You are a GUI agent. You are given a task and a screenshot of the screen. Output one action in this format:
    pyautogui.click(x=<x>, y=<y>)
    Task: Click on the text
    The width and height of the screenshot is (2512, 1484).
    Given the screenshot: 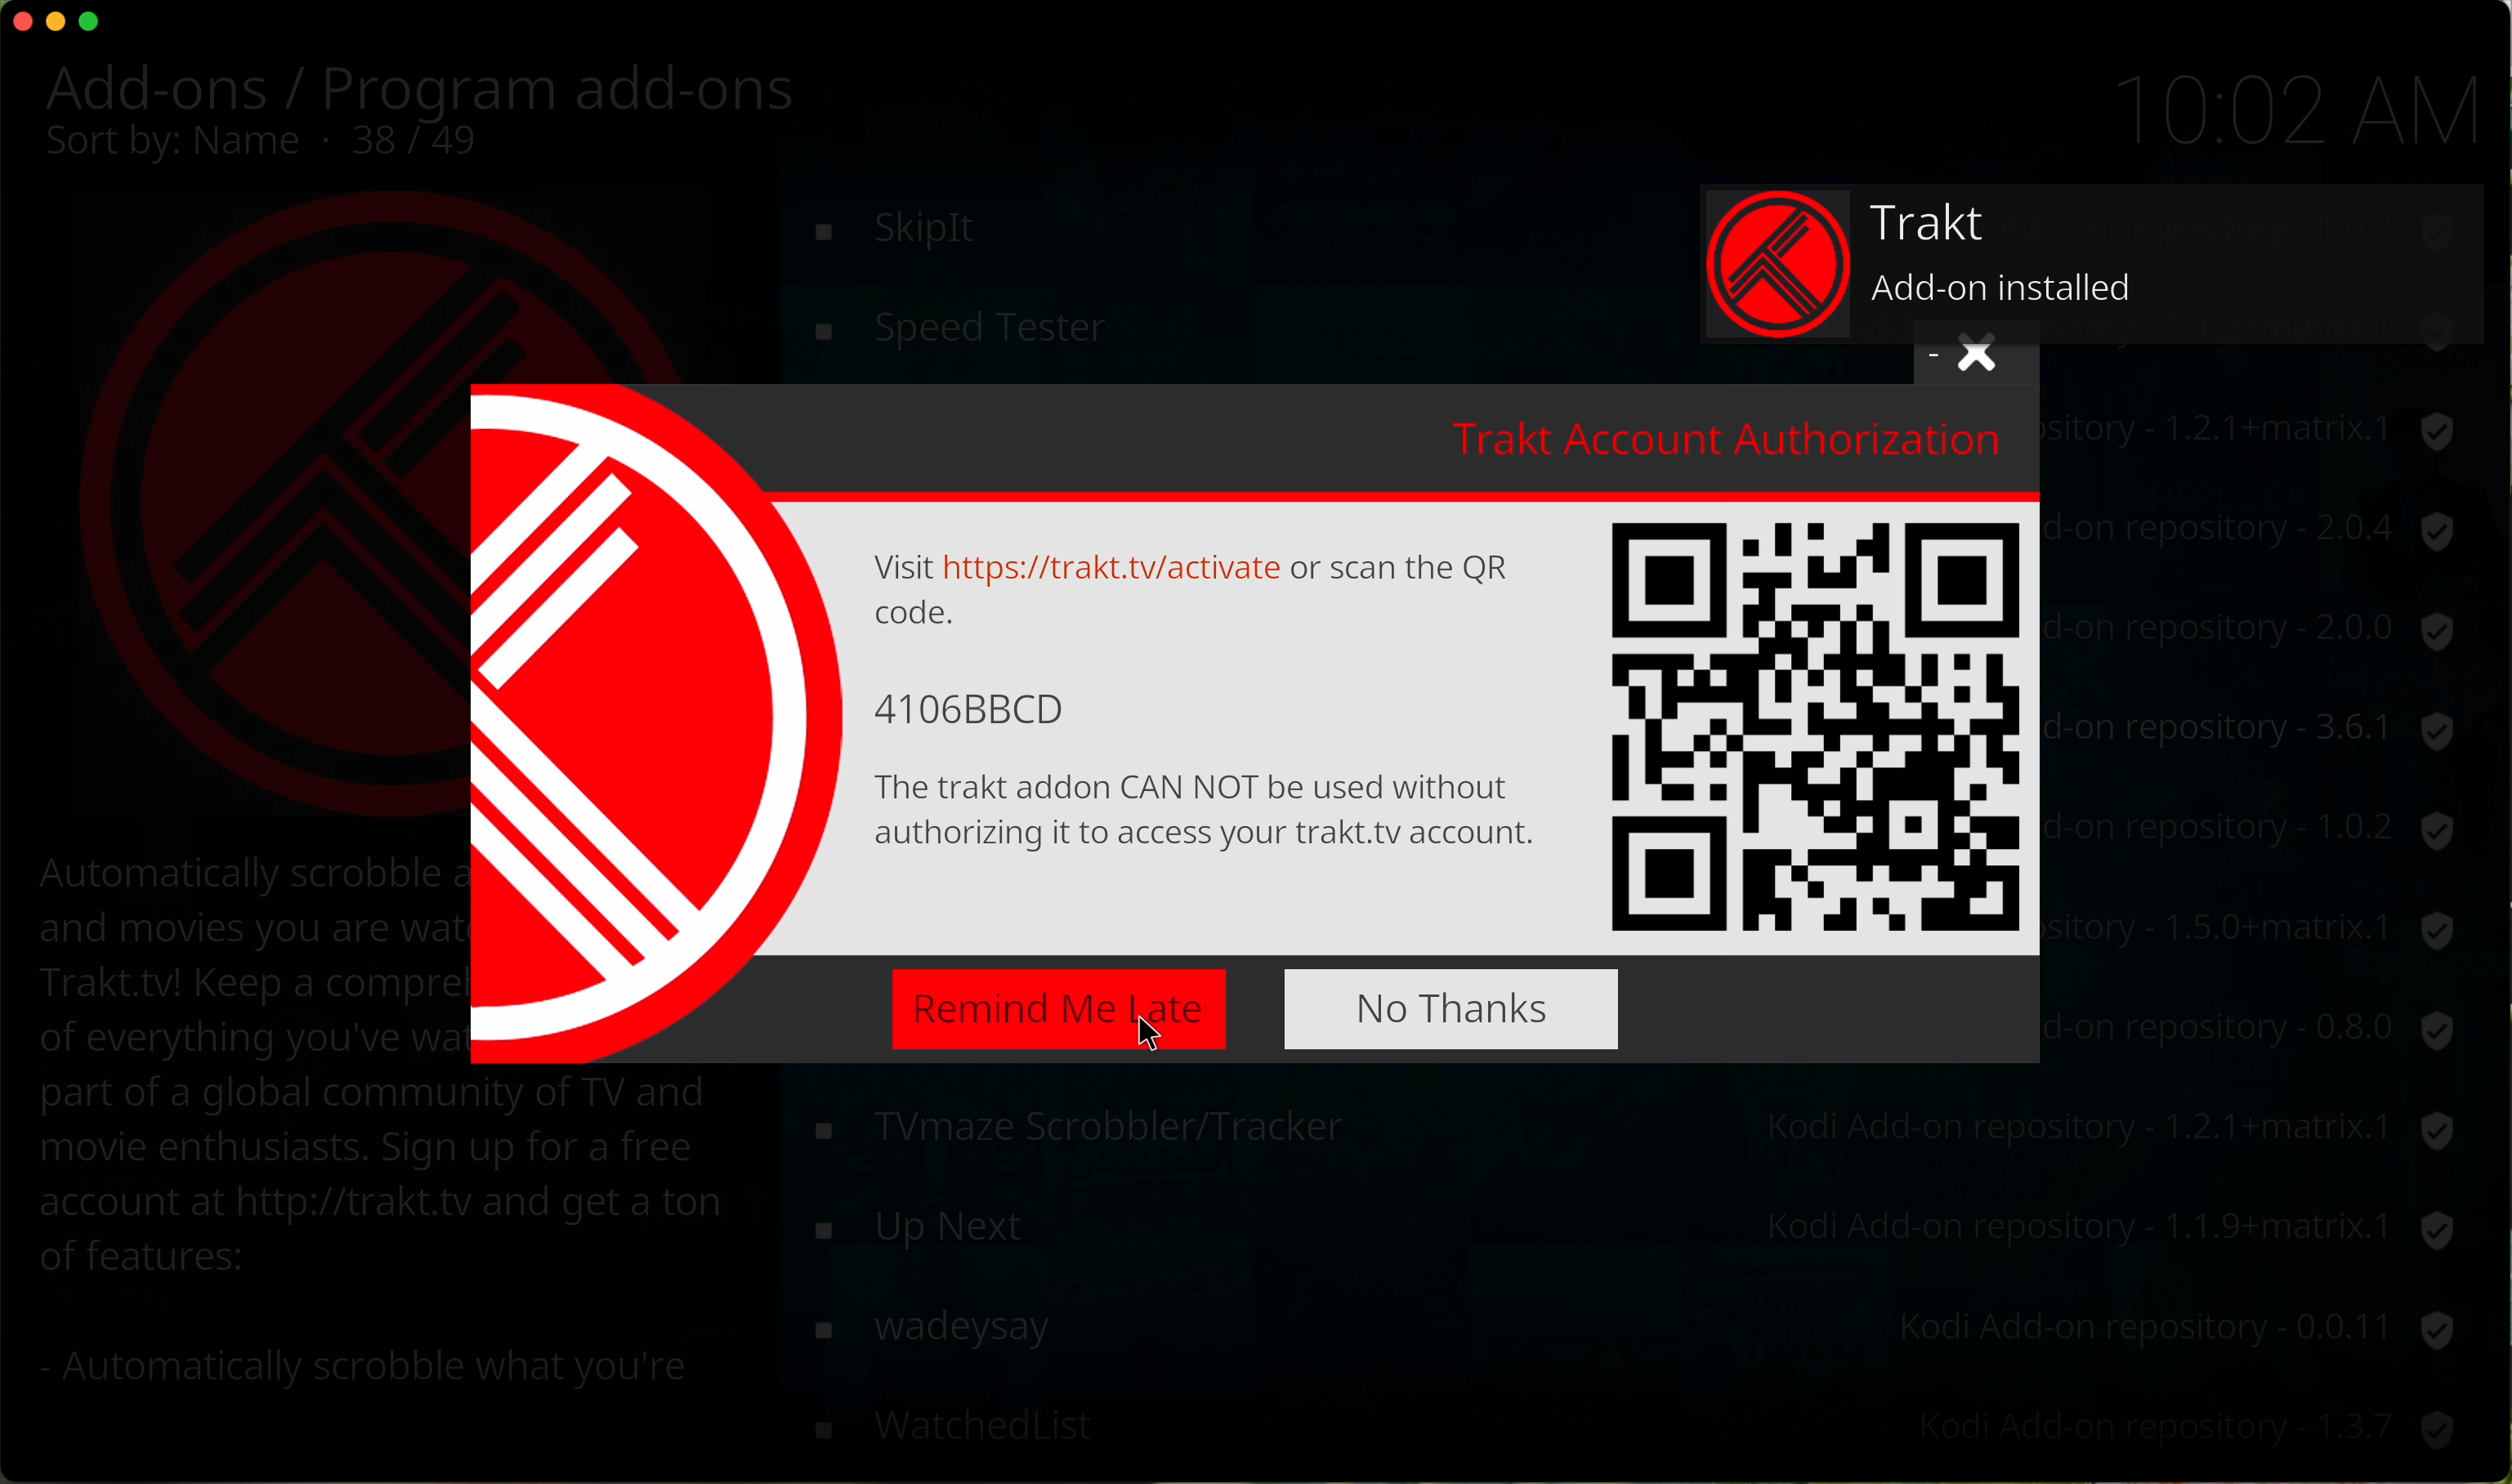 What is the action you would take?
    pyautogui.click(x=1210, y=813)
    